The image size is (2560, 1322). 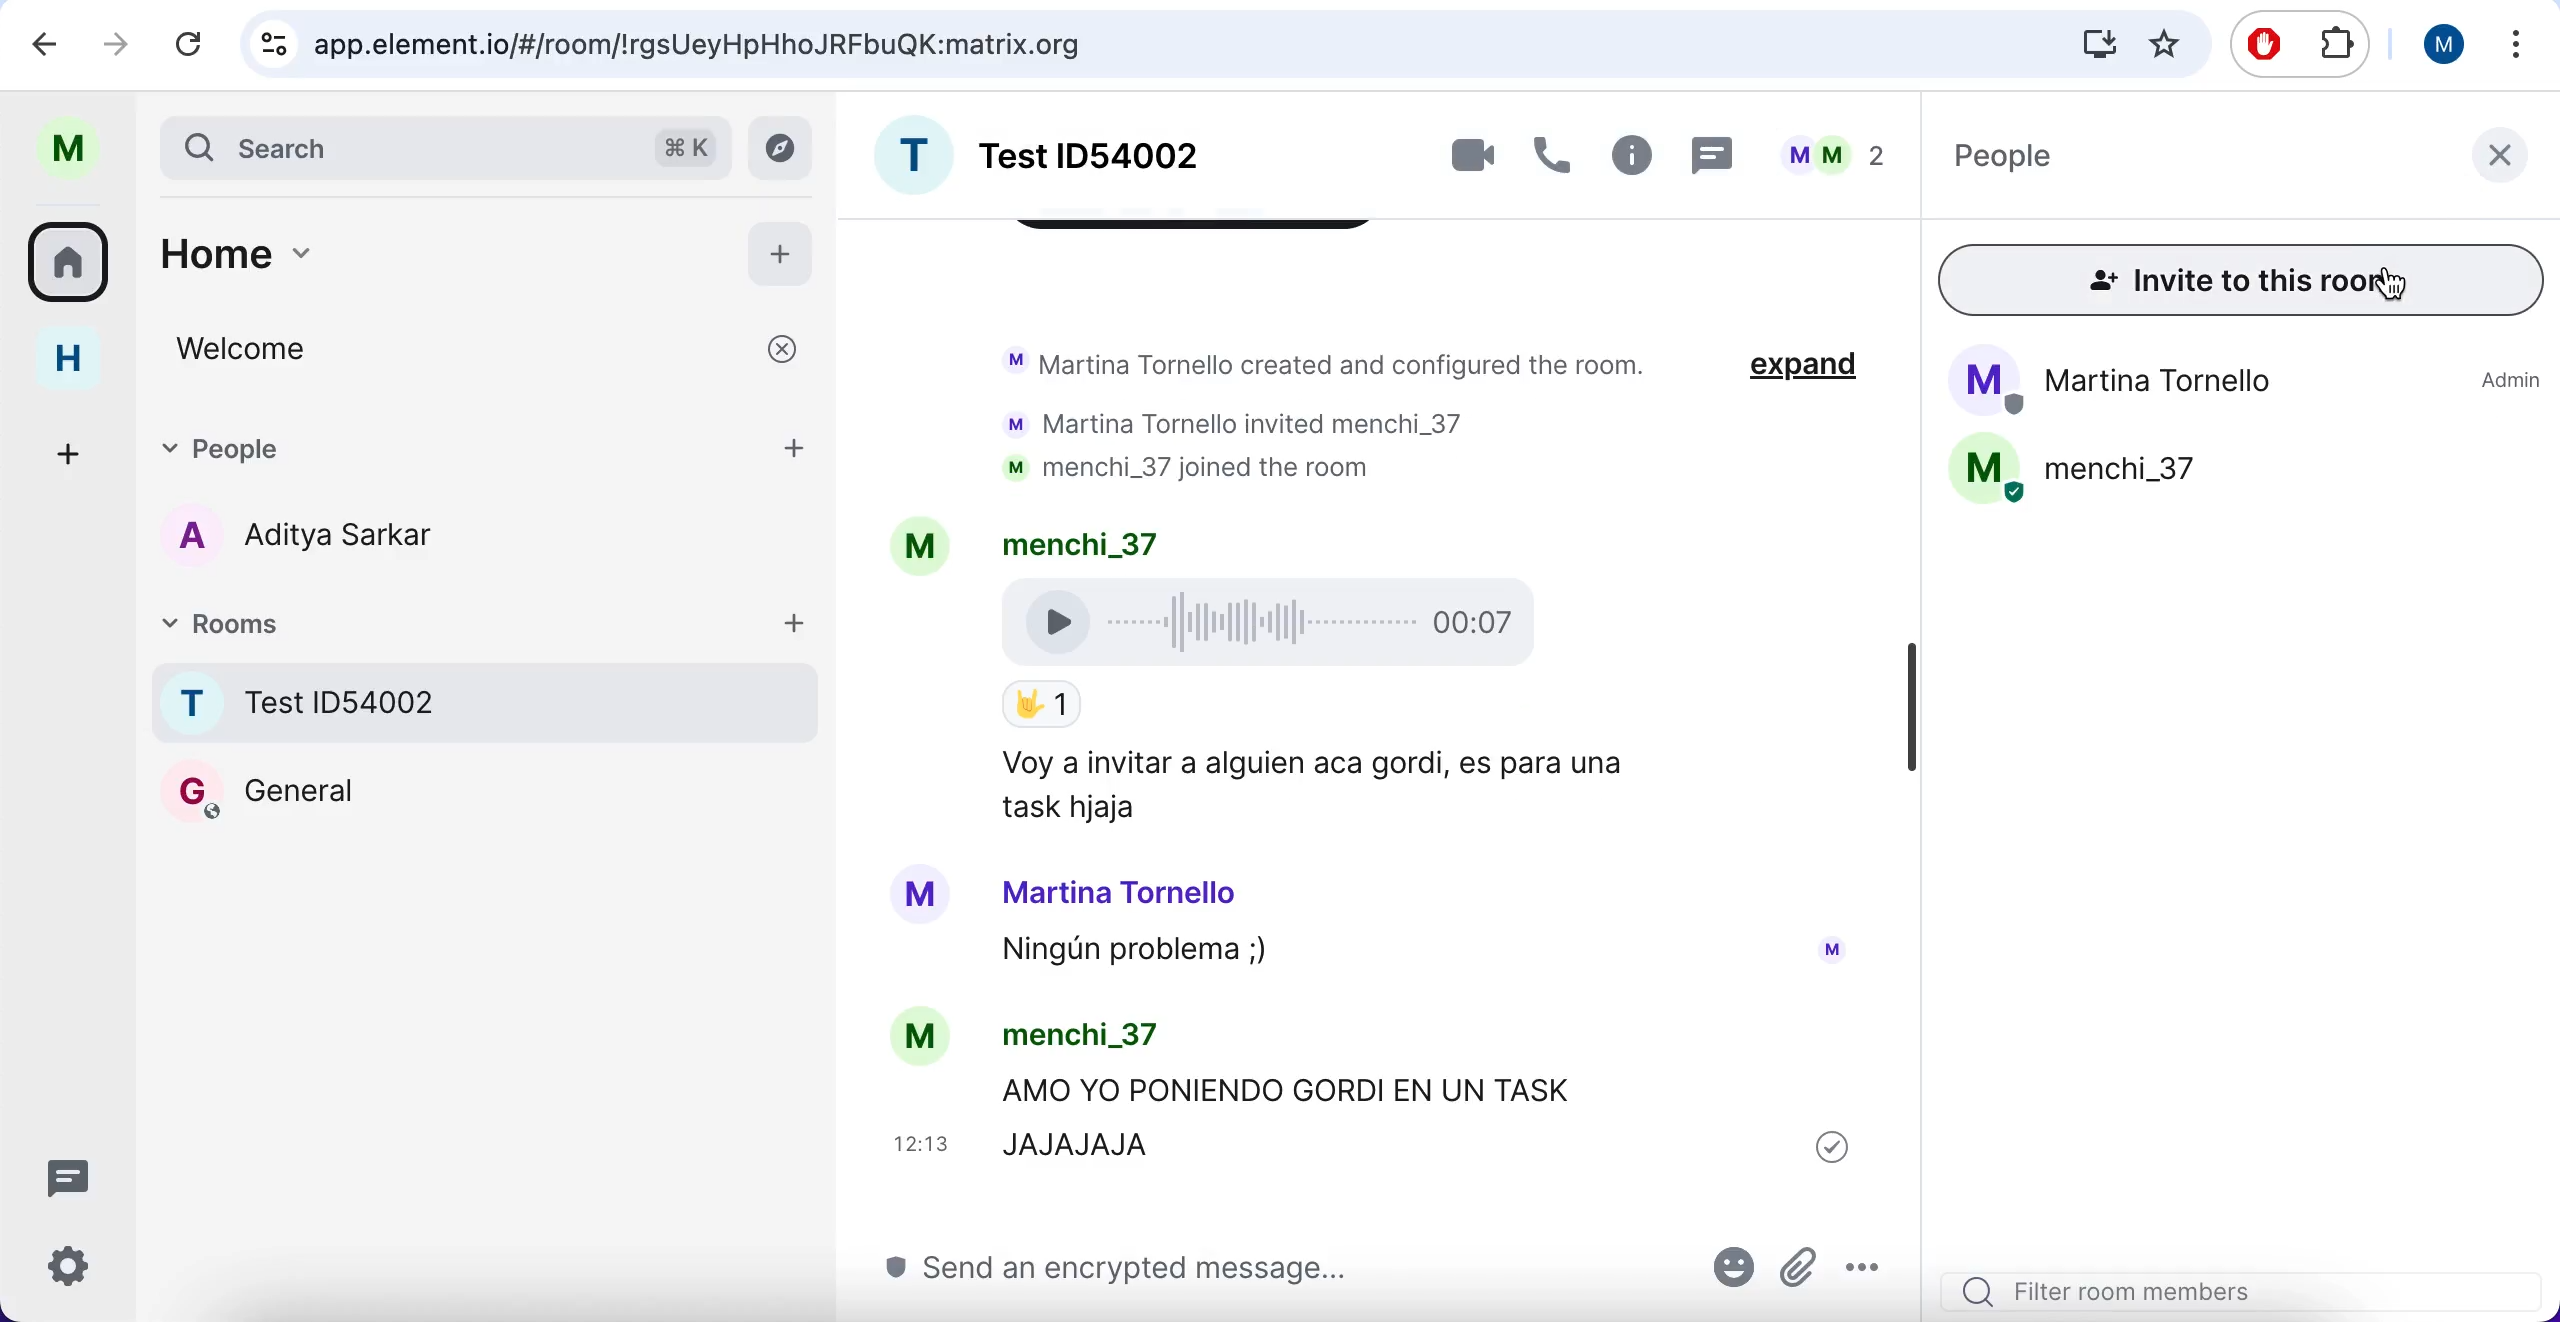 What do you see at coordinates (1875, 1266) in the screenshot?
I see `options` at bounding box center [1875, 1266].